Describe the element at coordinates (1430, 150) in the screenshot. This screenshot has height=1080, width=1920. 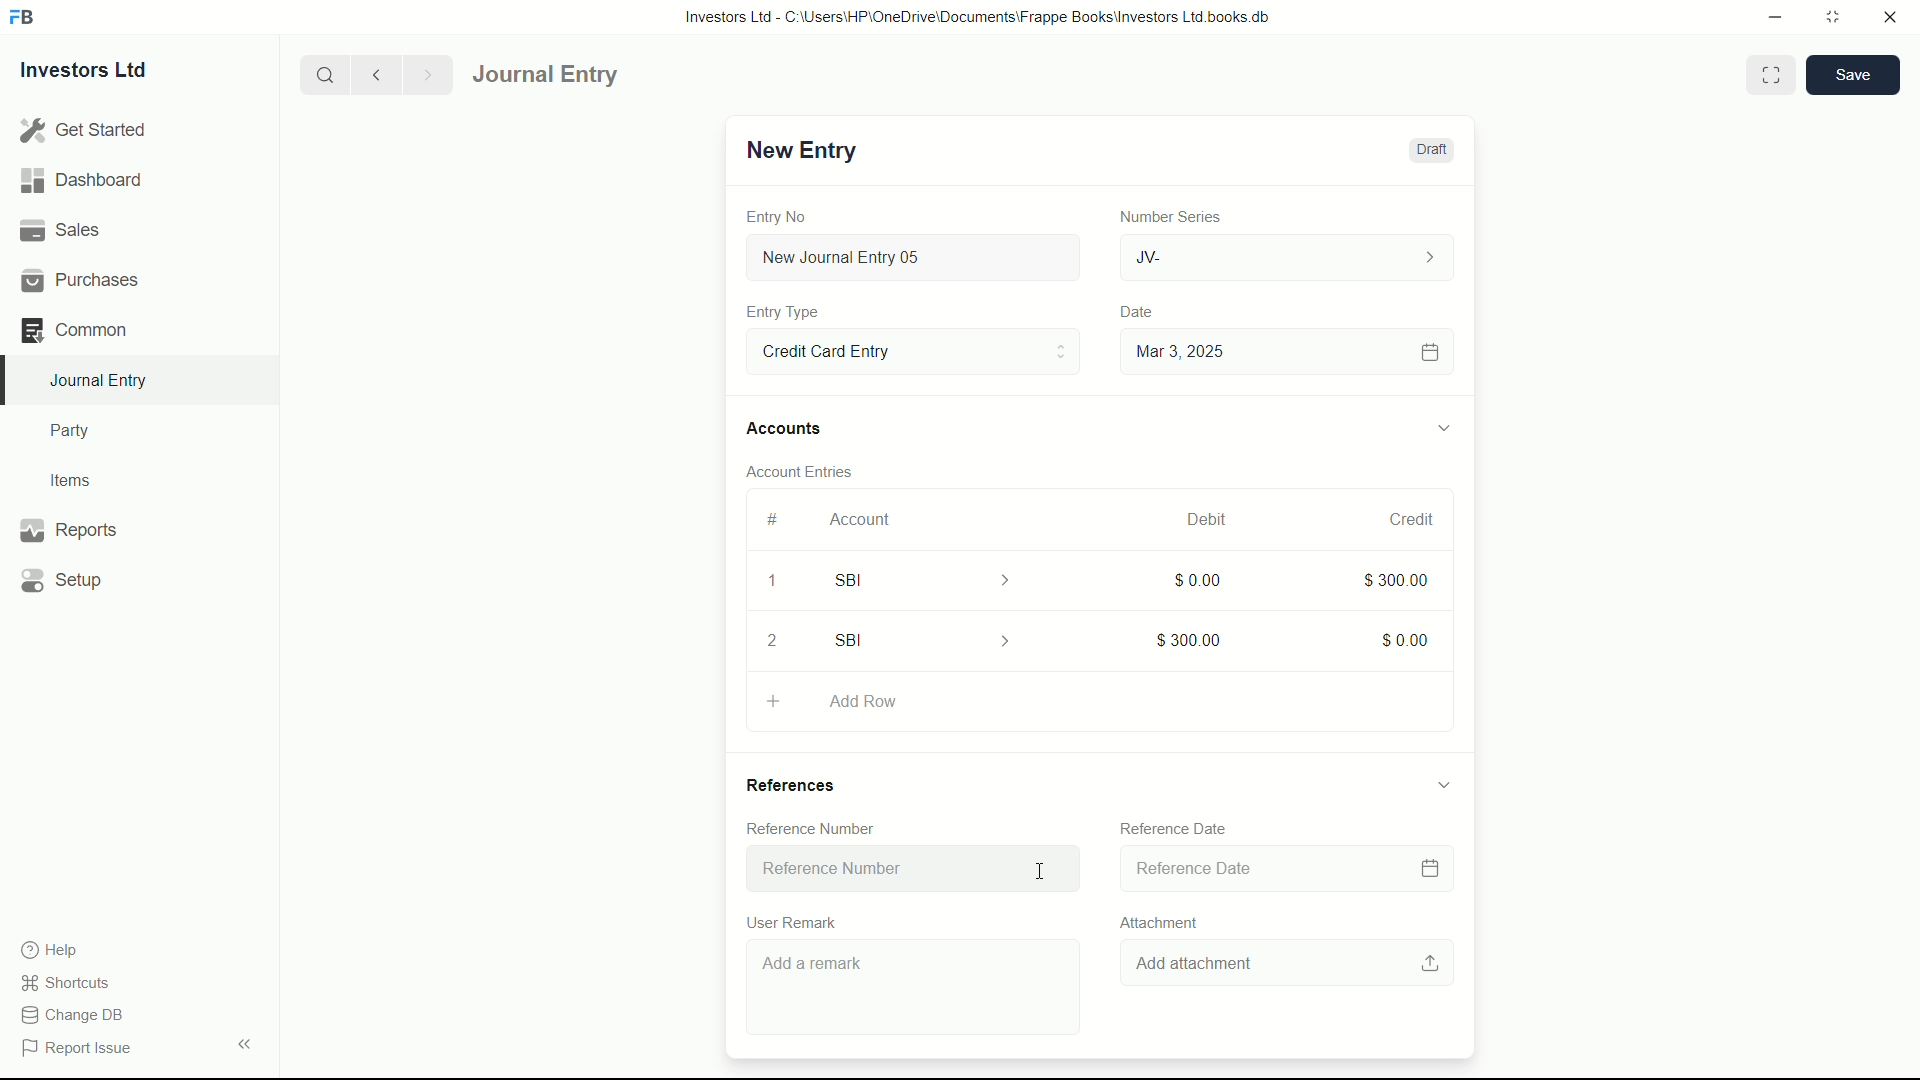
I see `Draft` at that location.